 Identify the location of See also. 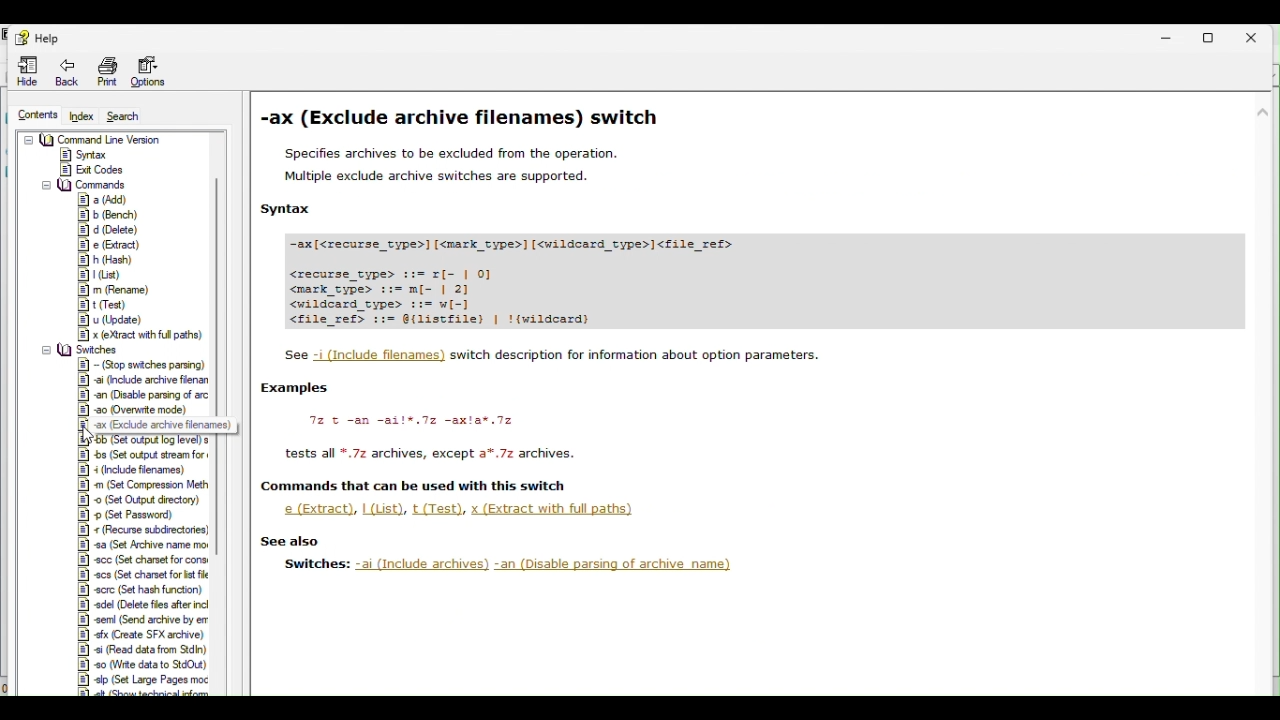
(290, 541).